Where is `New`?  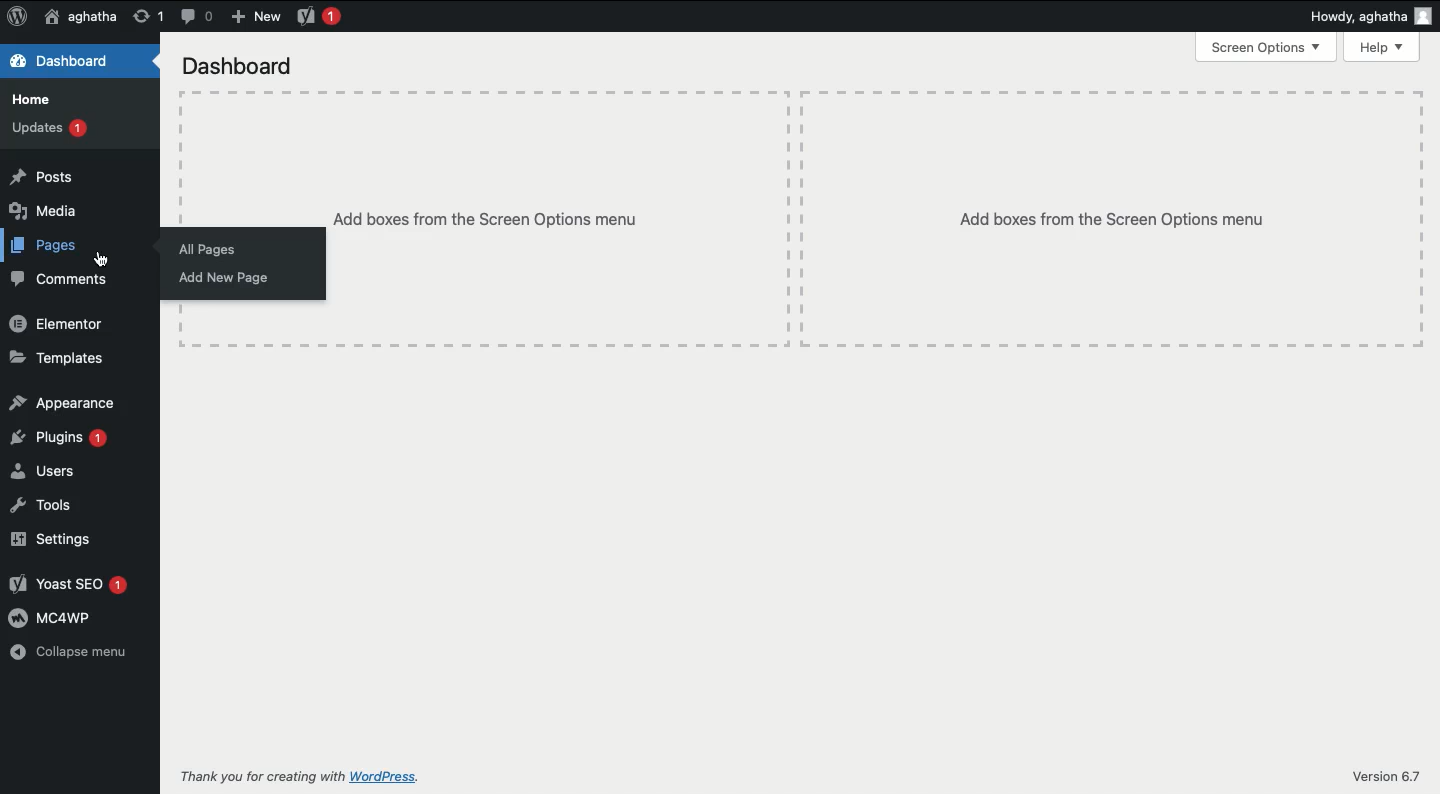 New is located at coordinates (256, 16).